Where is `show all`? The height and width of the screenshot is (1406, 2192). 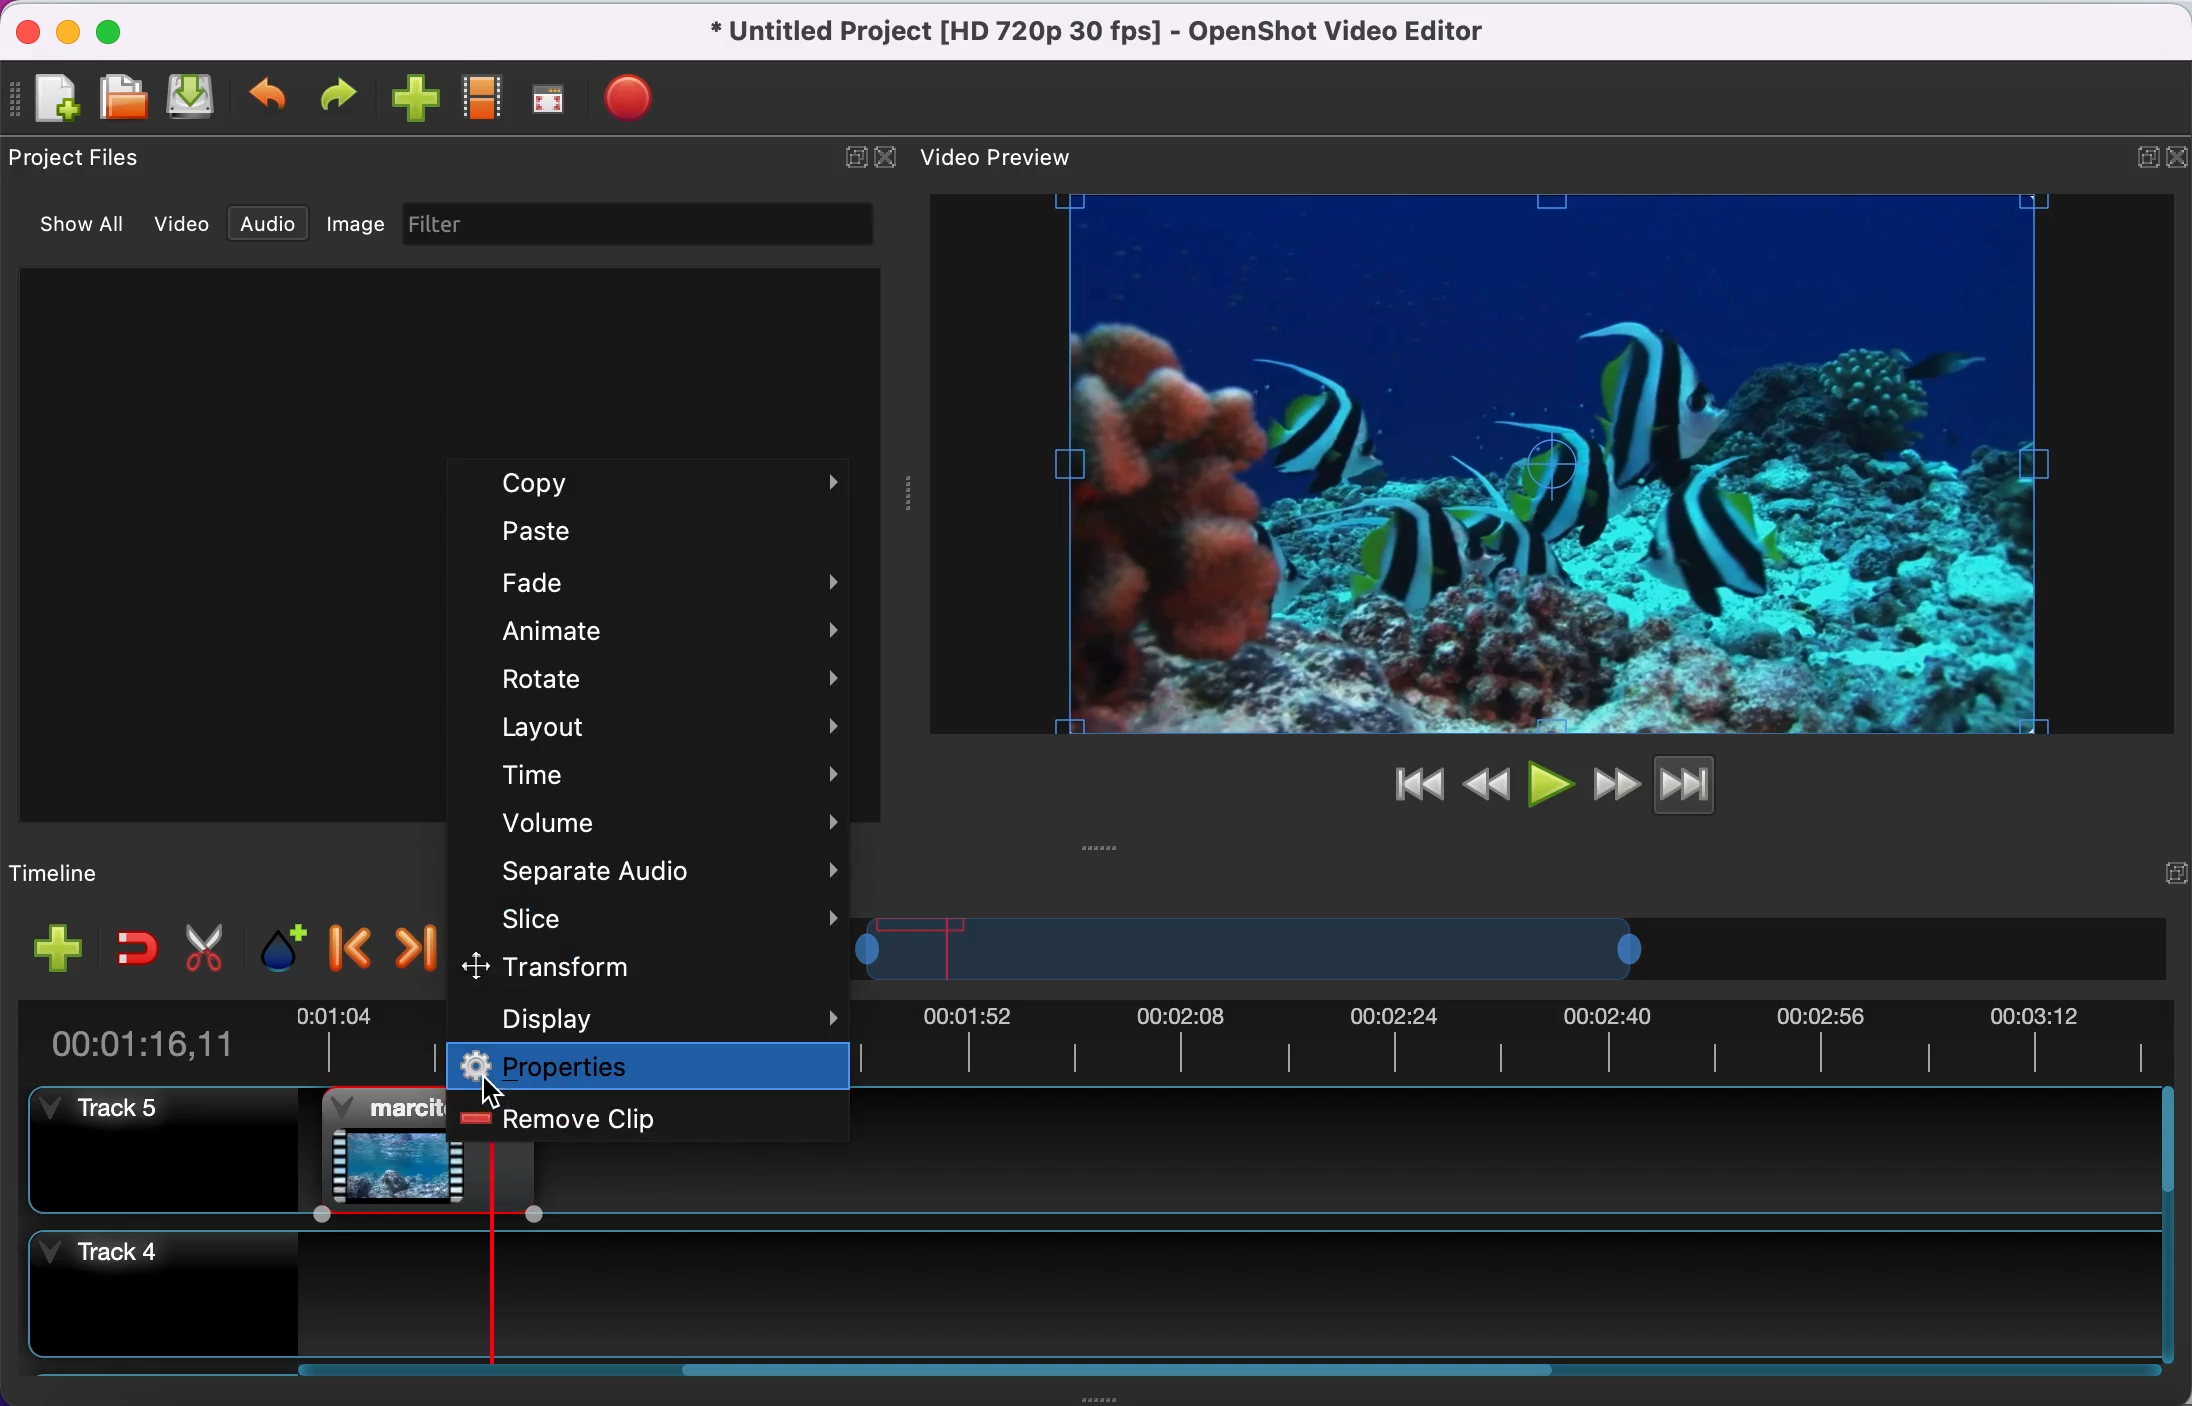 show all is located at coordinates (67, 223).